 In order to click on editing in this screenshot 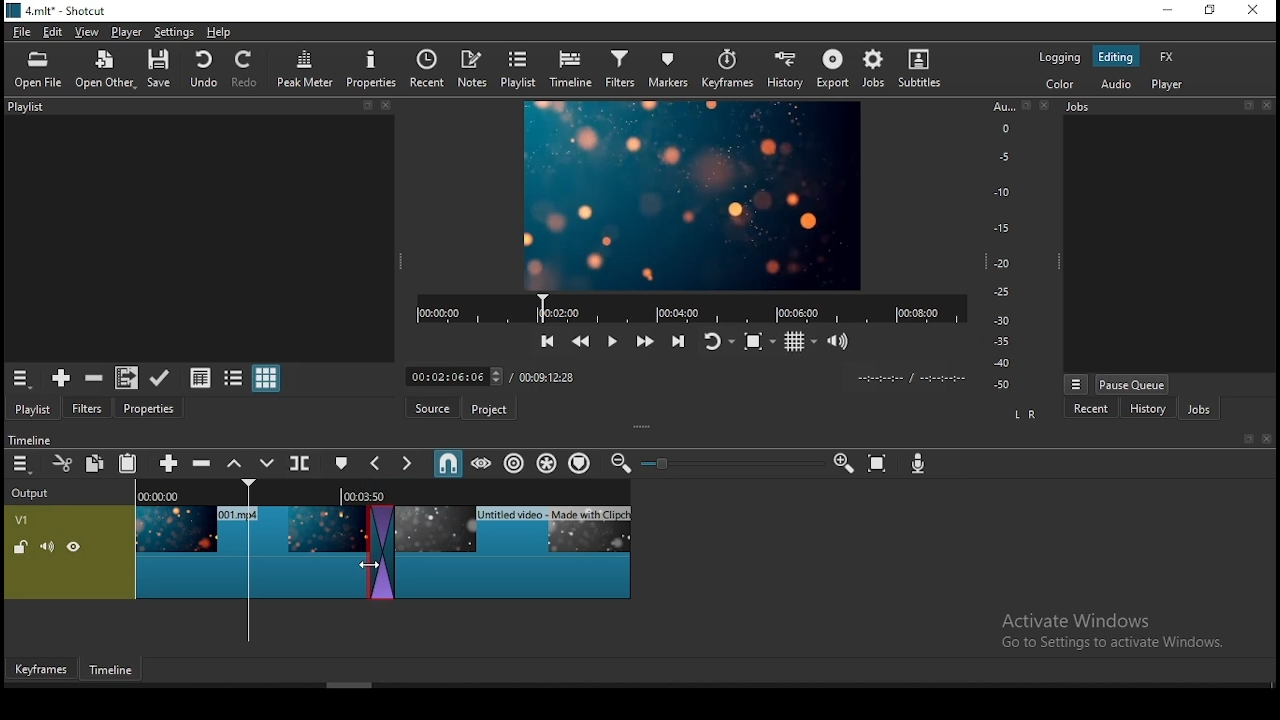, I will do `click(1115, 56)`.